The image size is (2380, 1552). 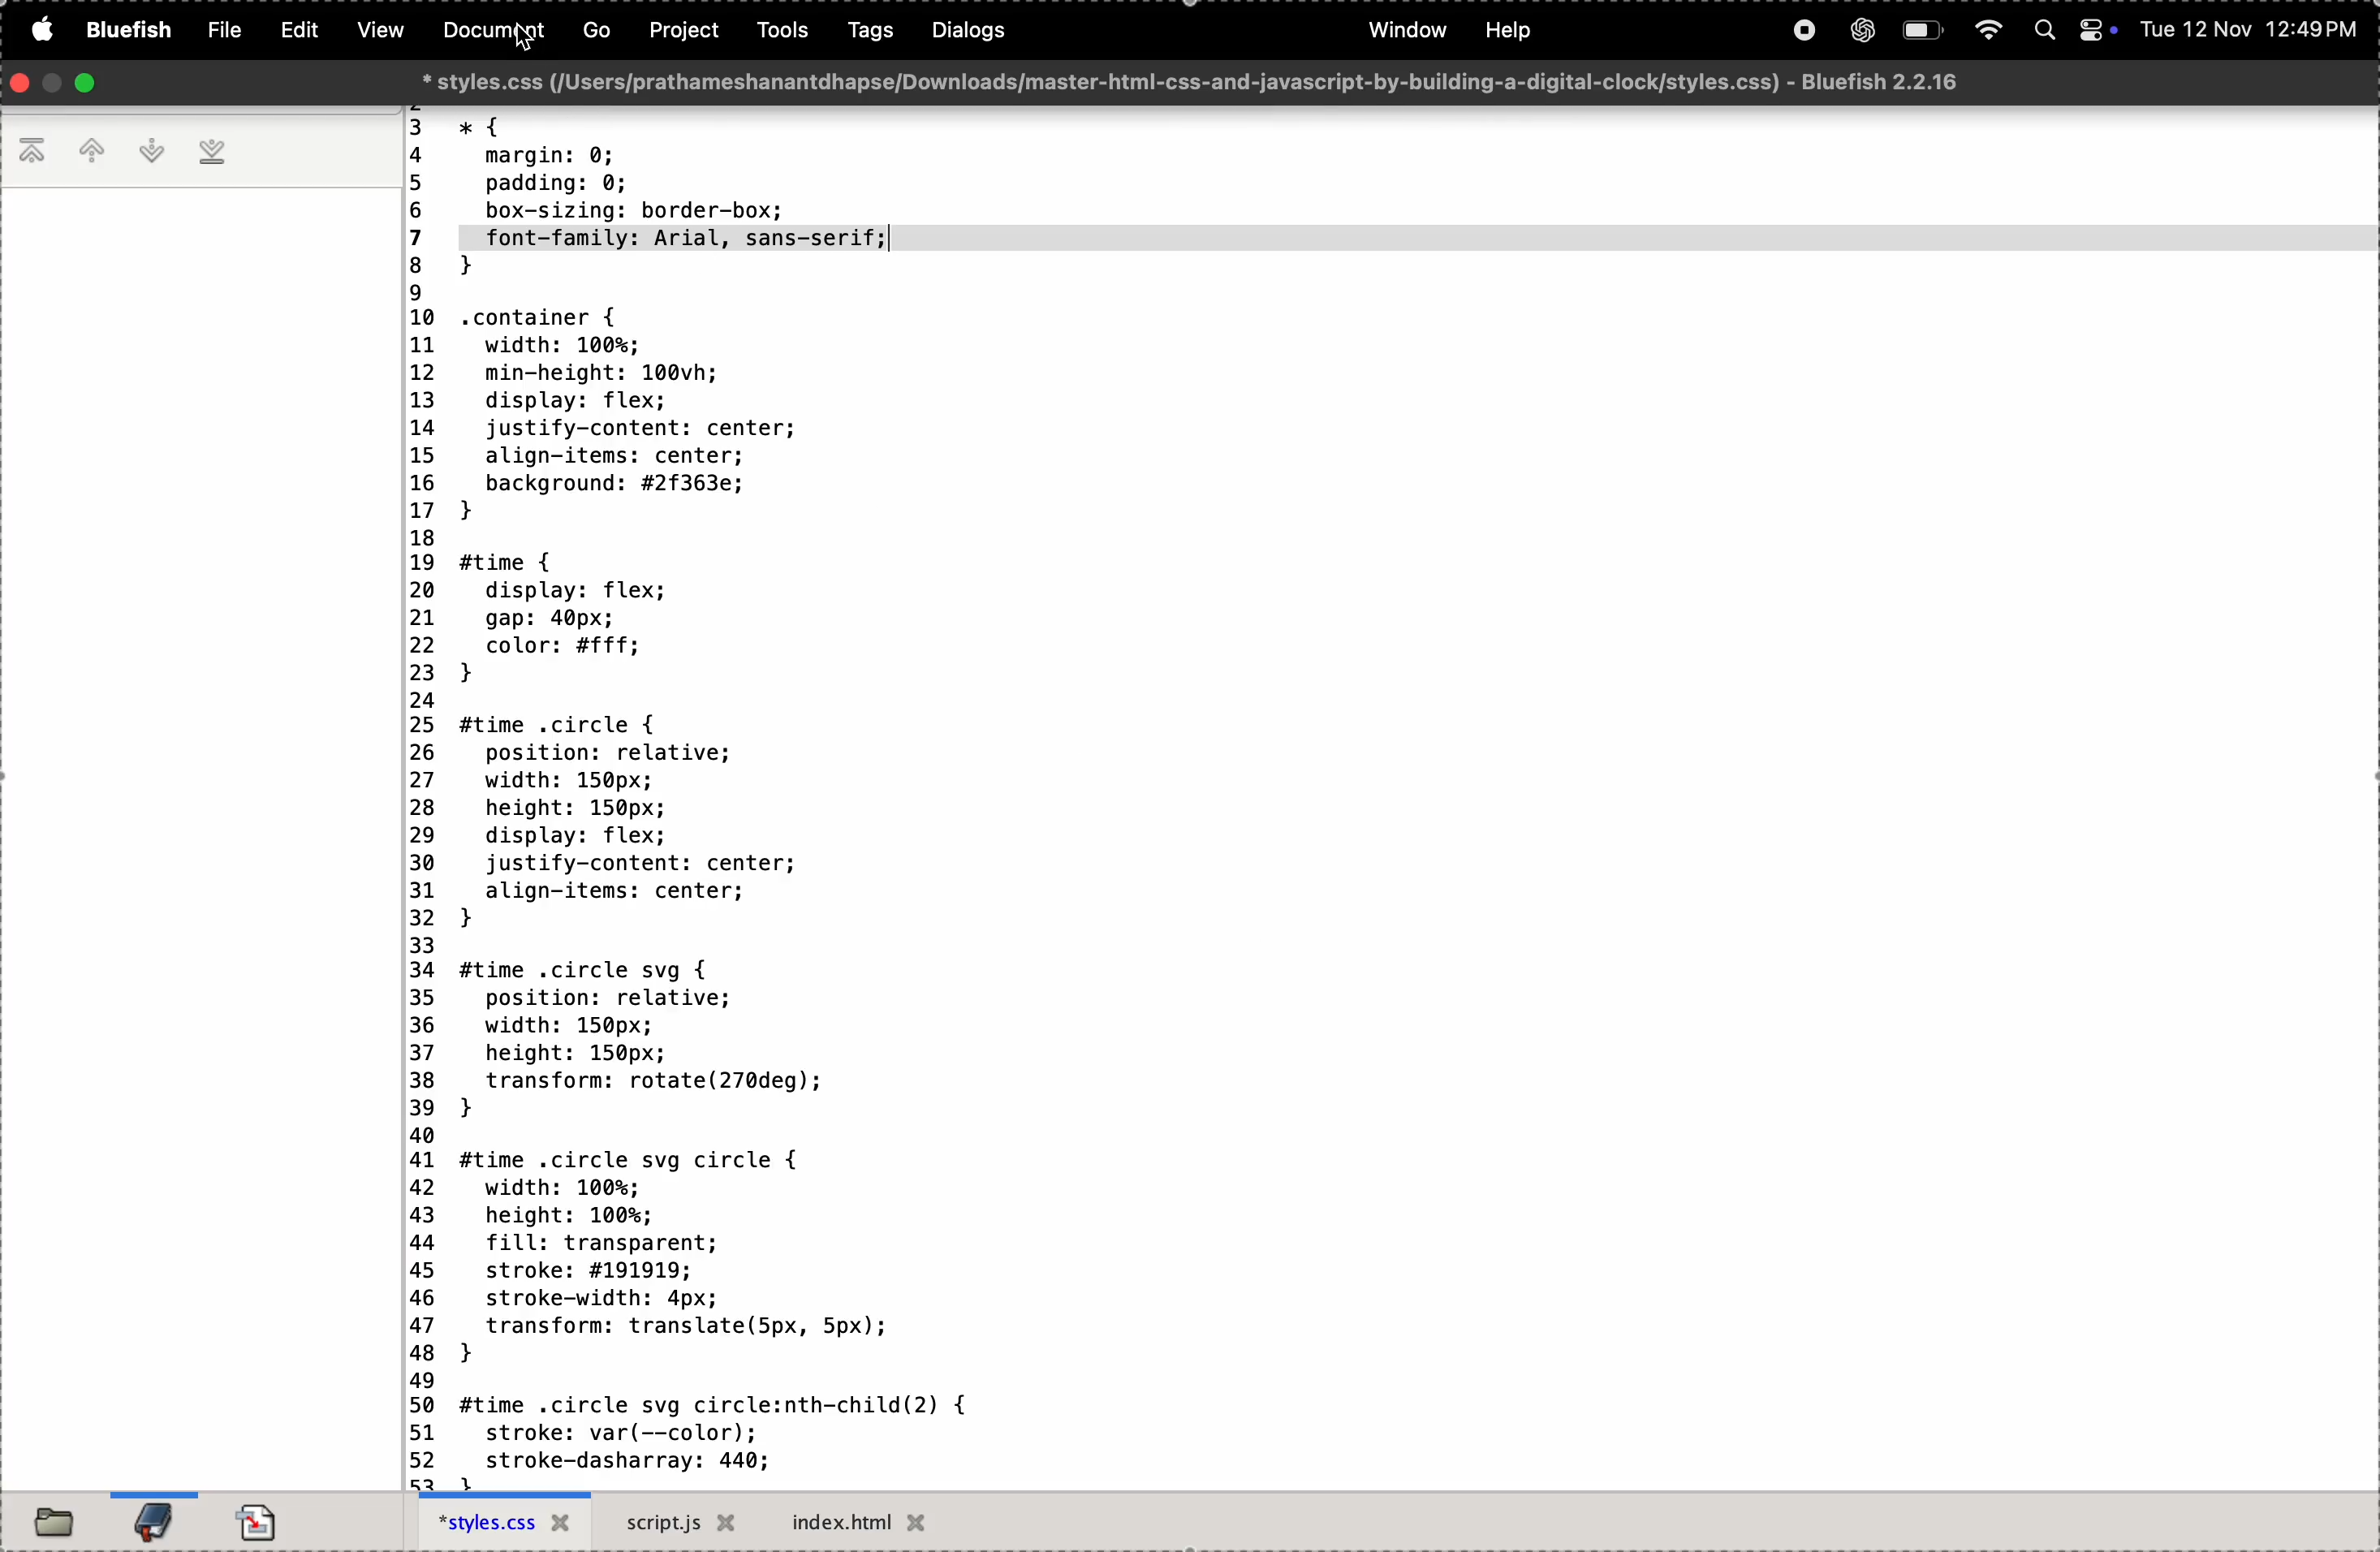 What do you see at coordinates (2247, 32) in the screenshot?
I see `Tue 12 Nov 12:49PM` at bounding box center [2247, 32].